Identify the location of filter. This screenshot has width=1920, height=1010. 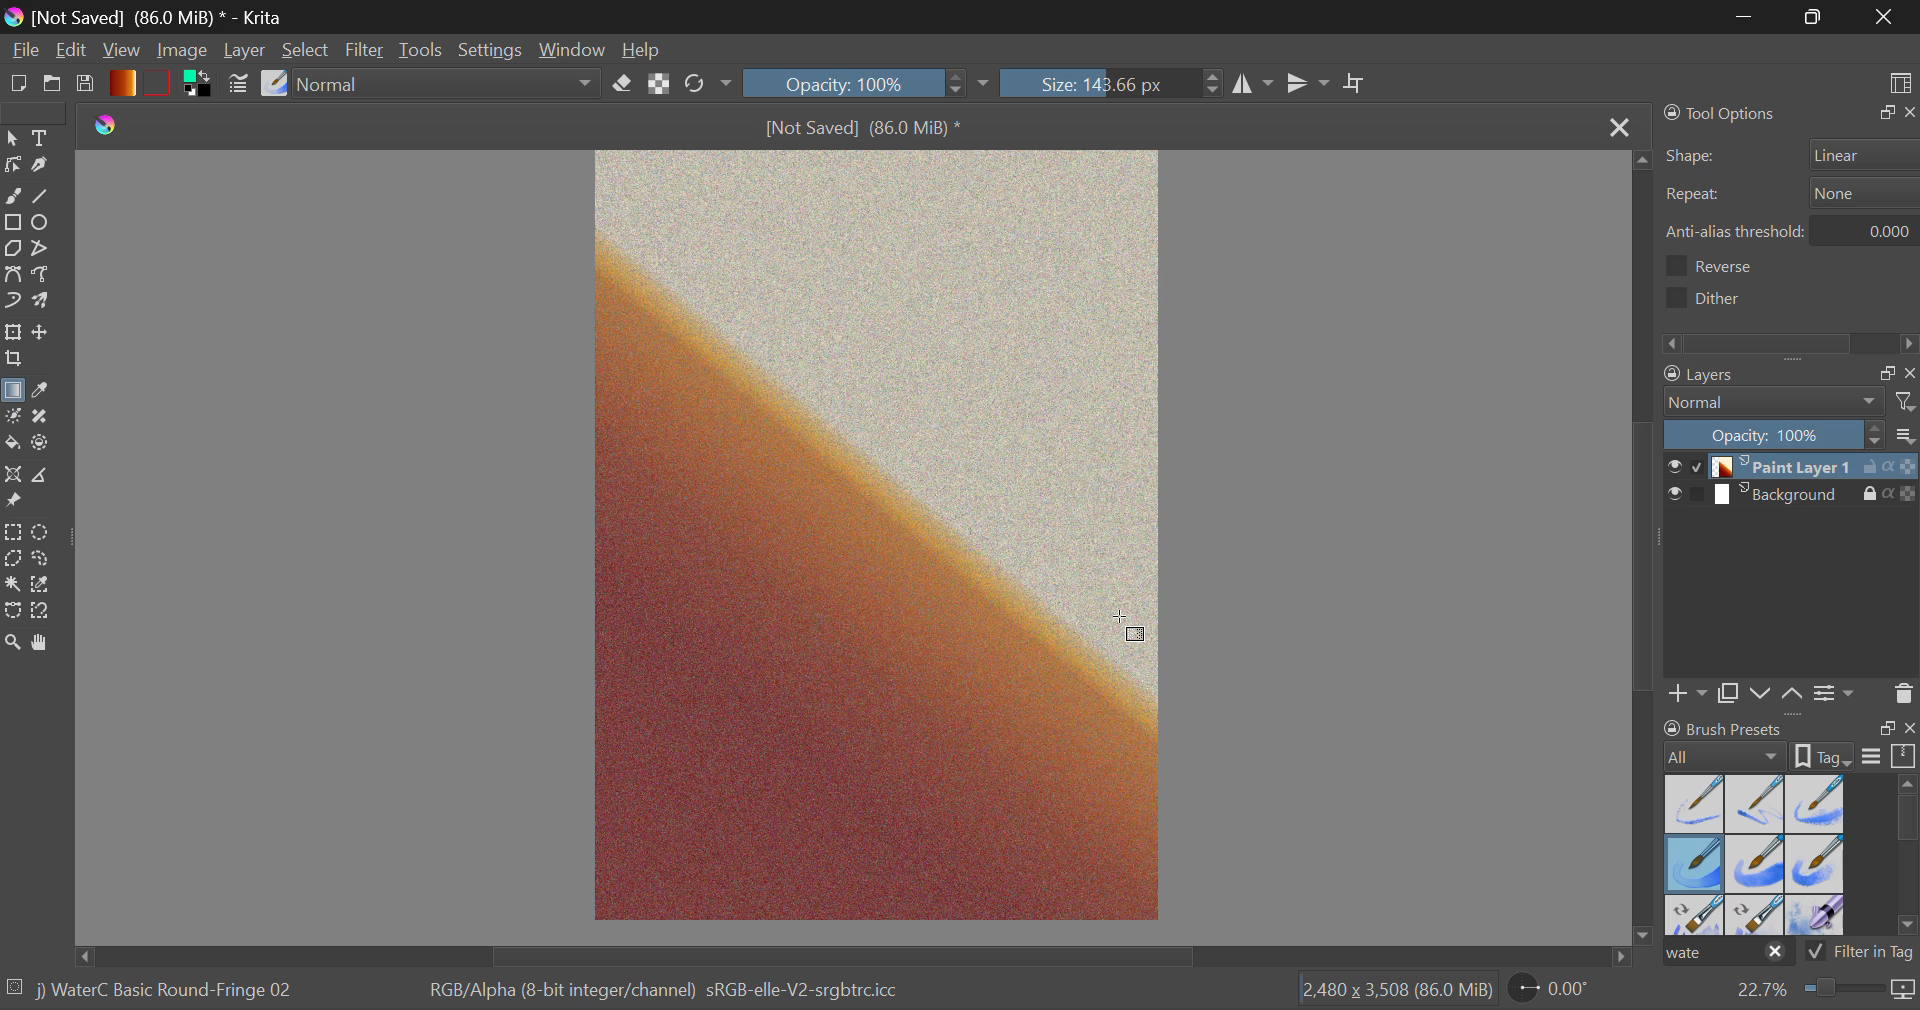
(1908, 401).